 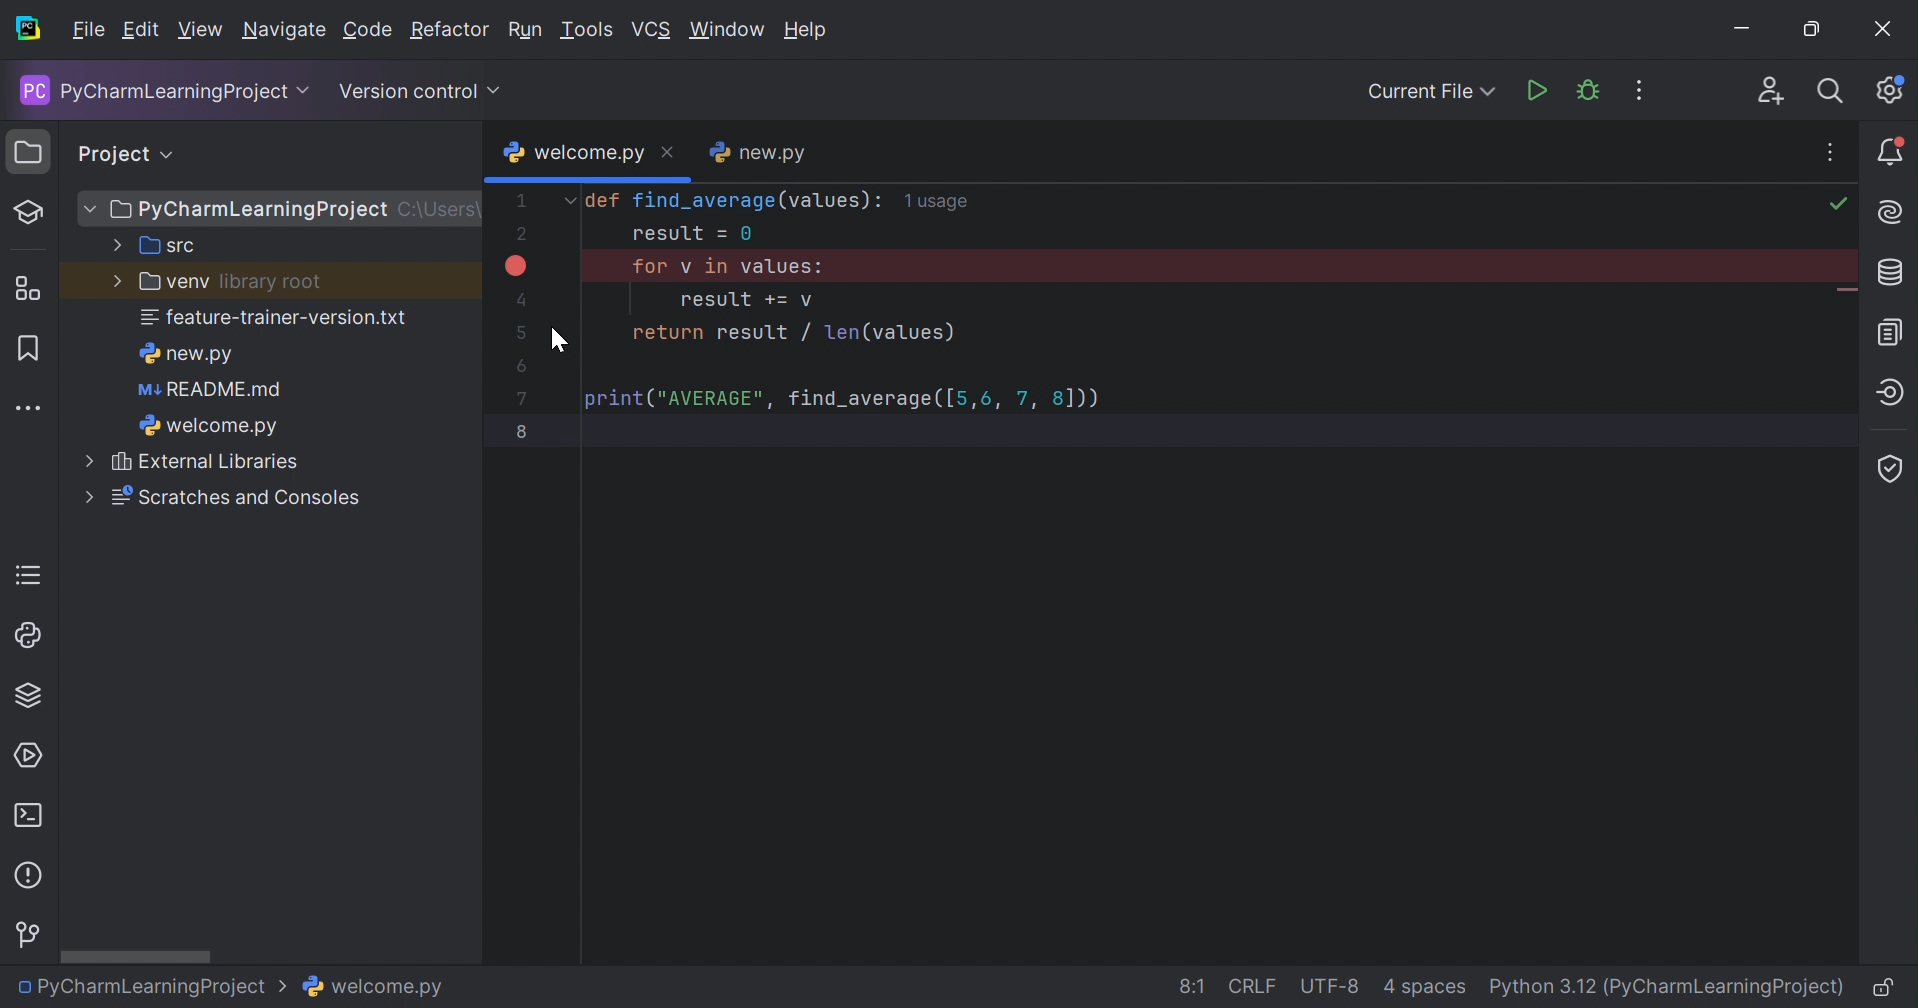 I want to click on Run 'welcome.py', so click(x=1539, y=91).